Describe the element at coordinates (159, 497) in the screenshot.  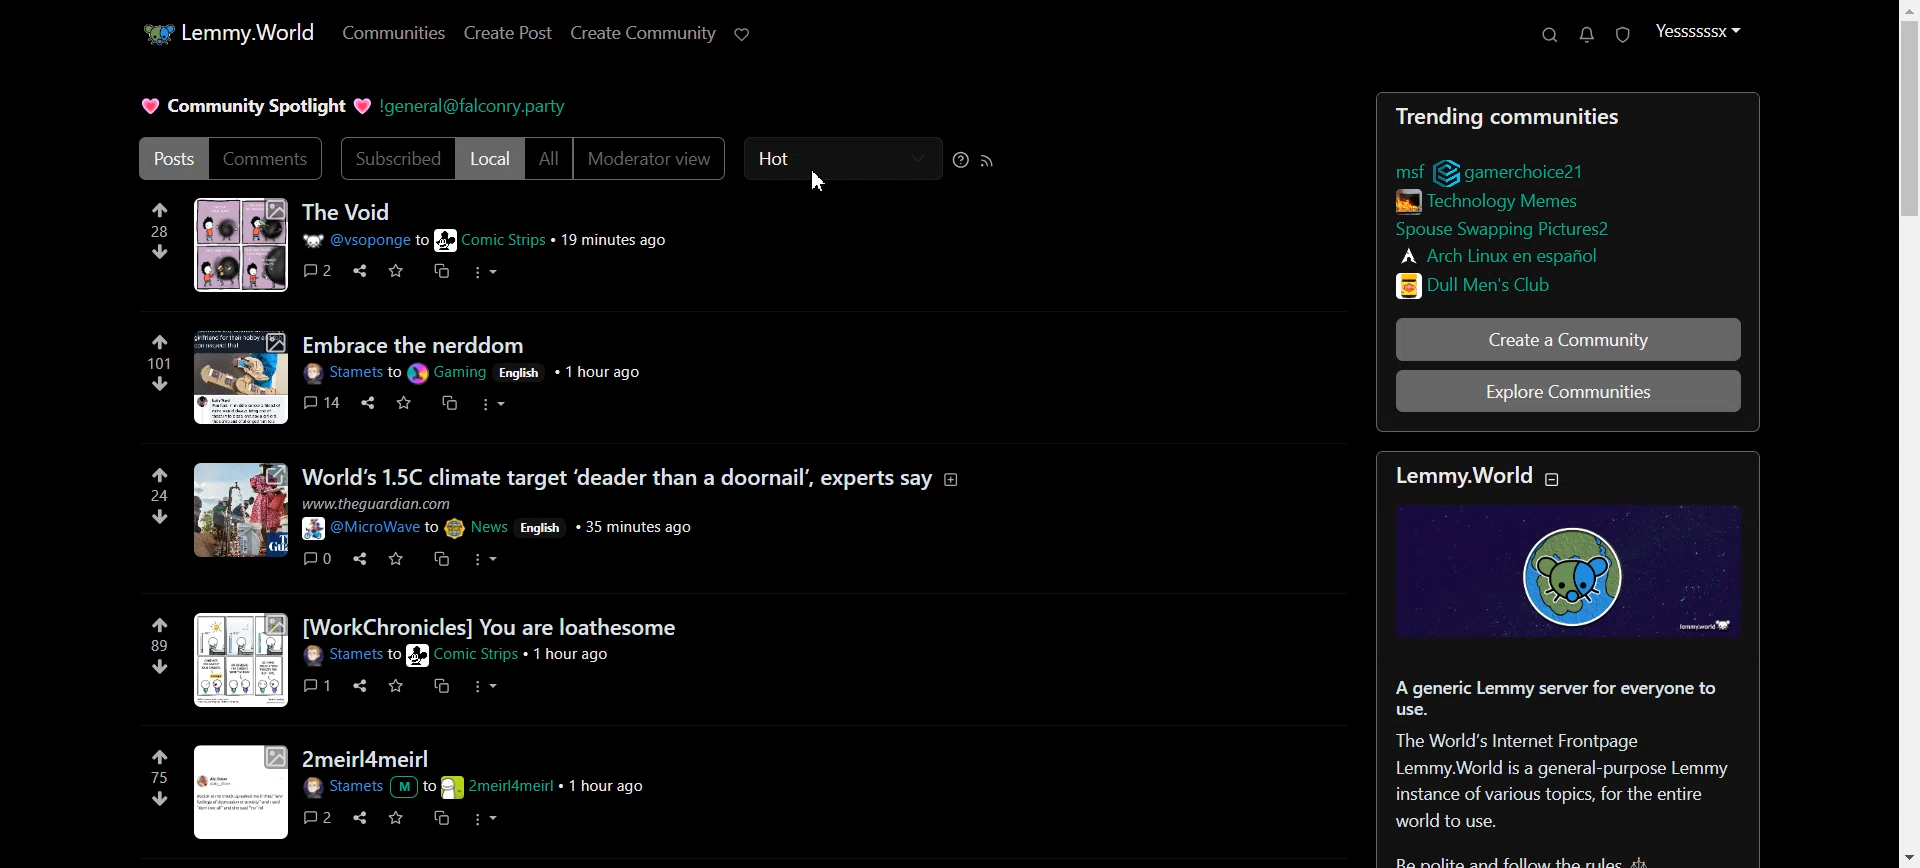
I see `24` at that location.